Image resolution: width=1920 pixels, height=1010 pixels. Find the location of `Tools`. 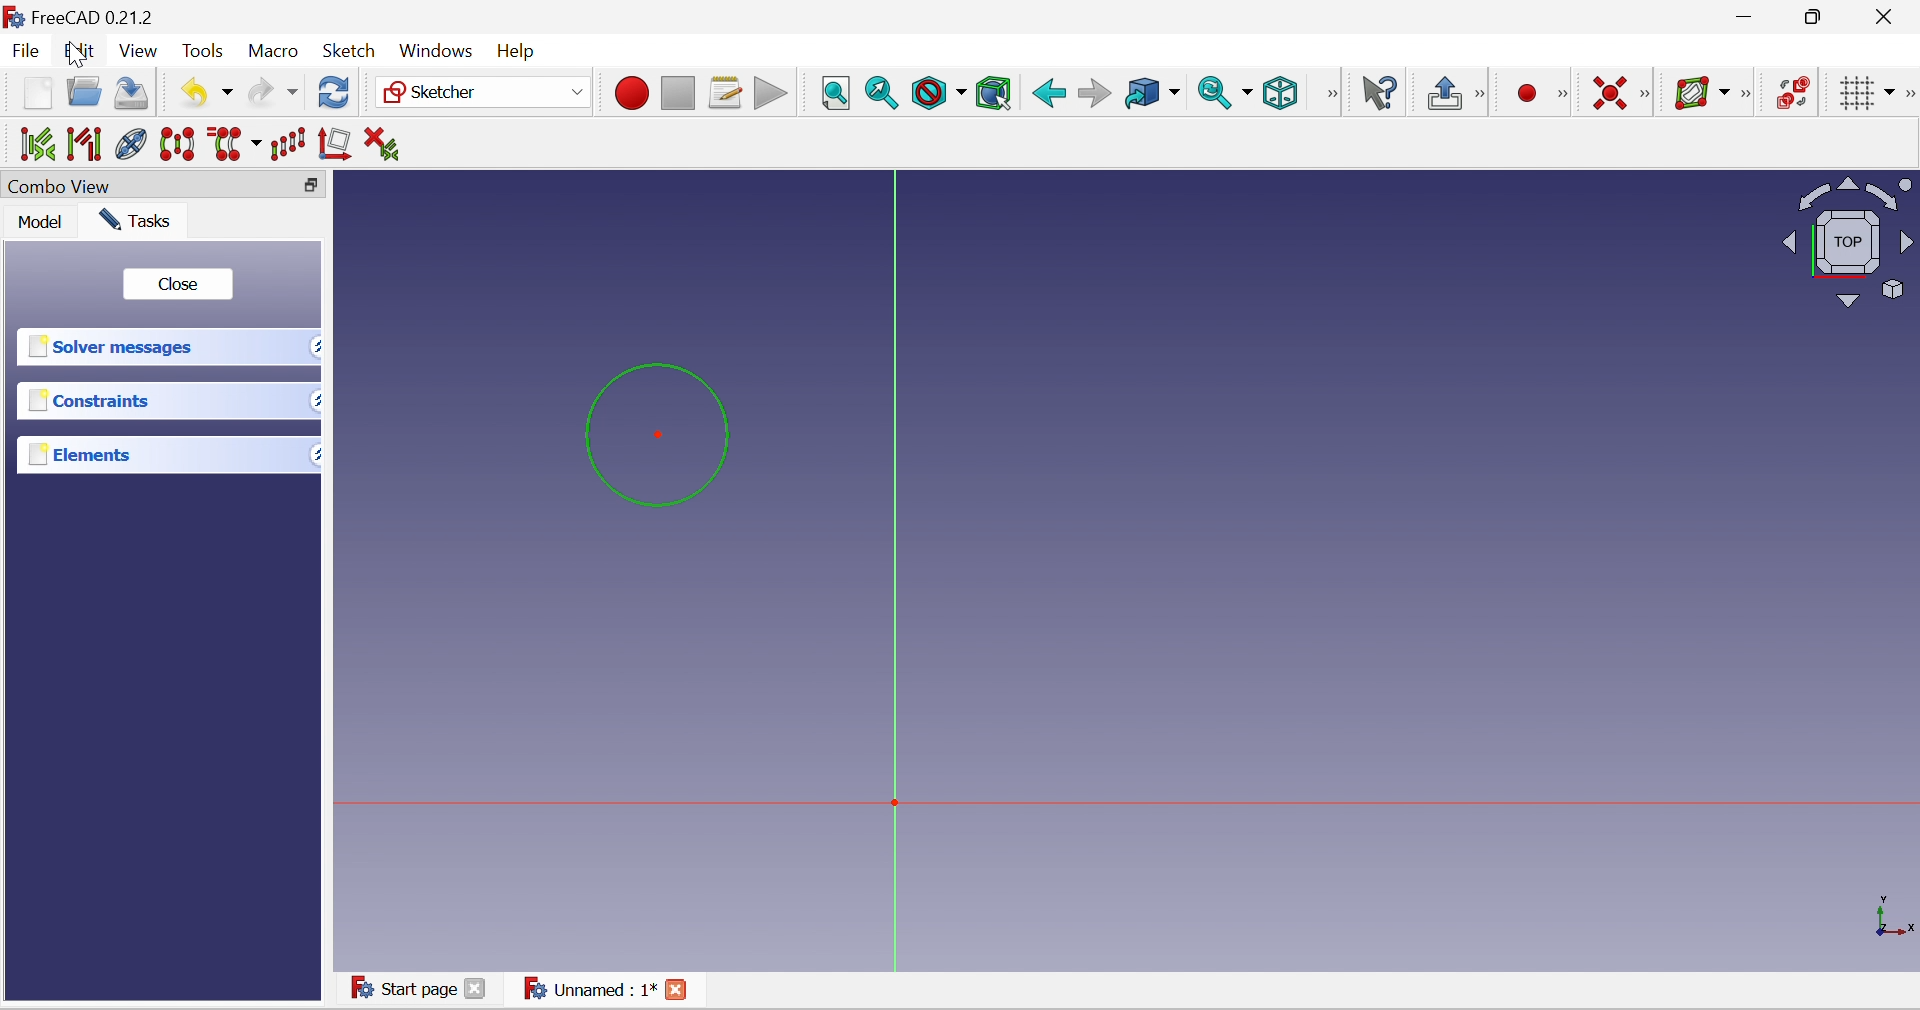

Tools is located at coordinates (207, 50).